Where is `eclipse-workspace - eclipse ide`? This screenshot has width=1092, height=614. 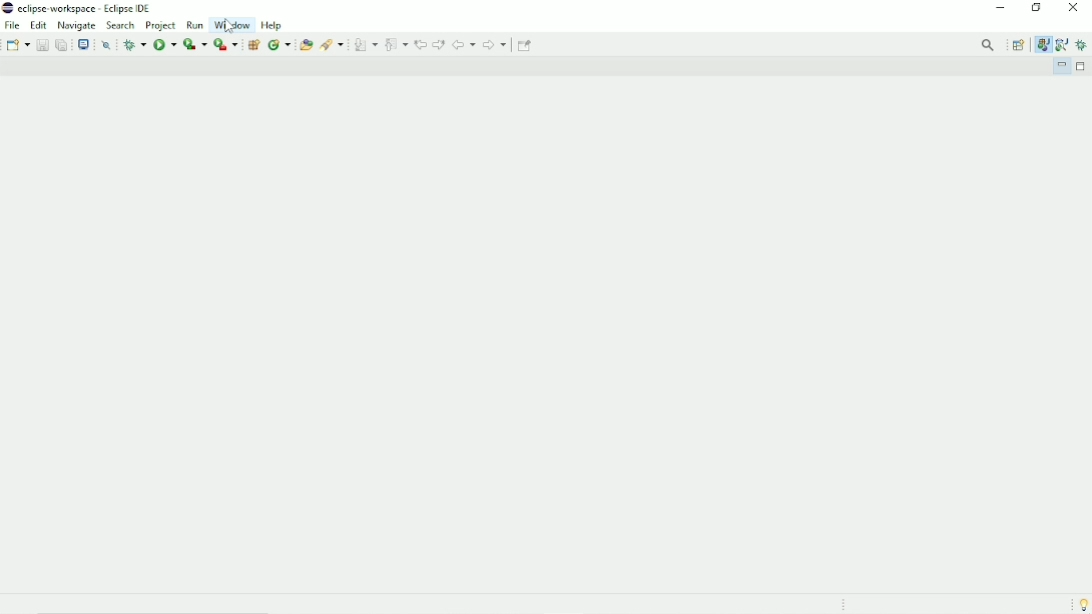
eclipse-workspace - eclipse ide is located at coordinates (92, 7).